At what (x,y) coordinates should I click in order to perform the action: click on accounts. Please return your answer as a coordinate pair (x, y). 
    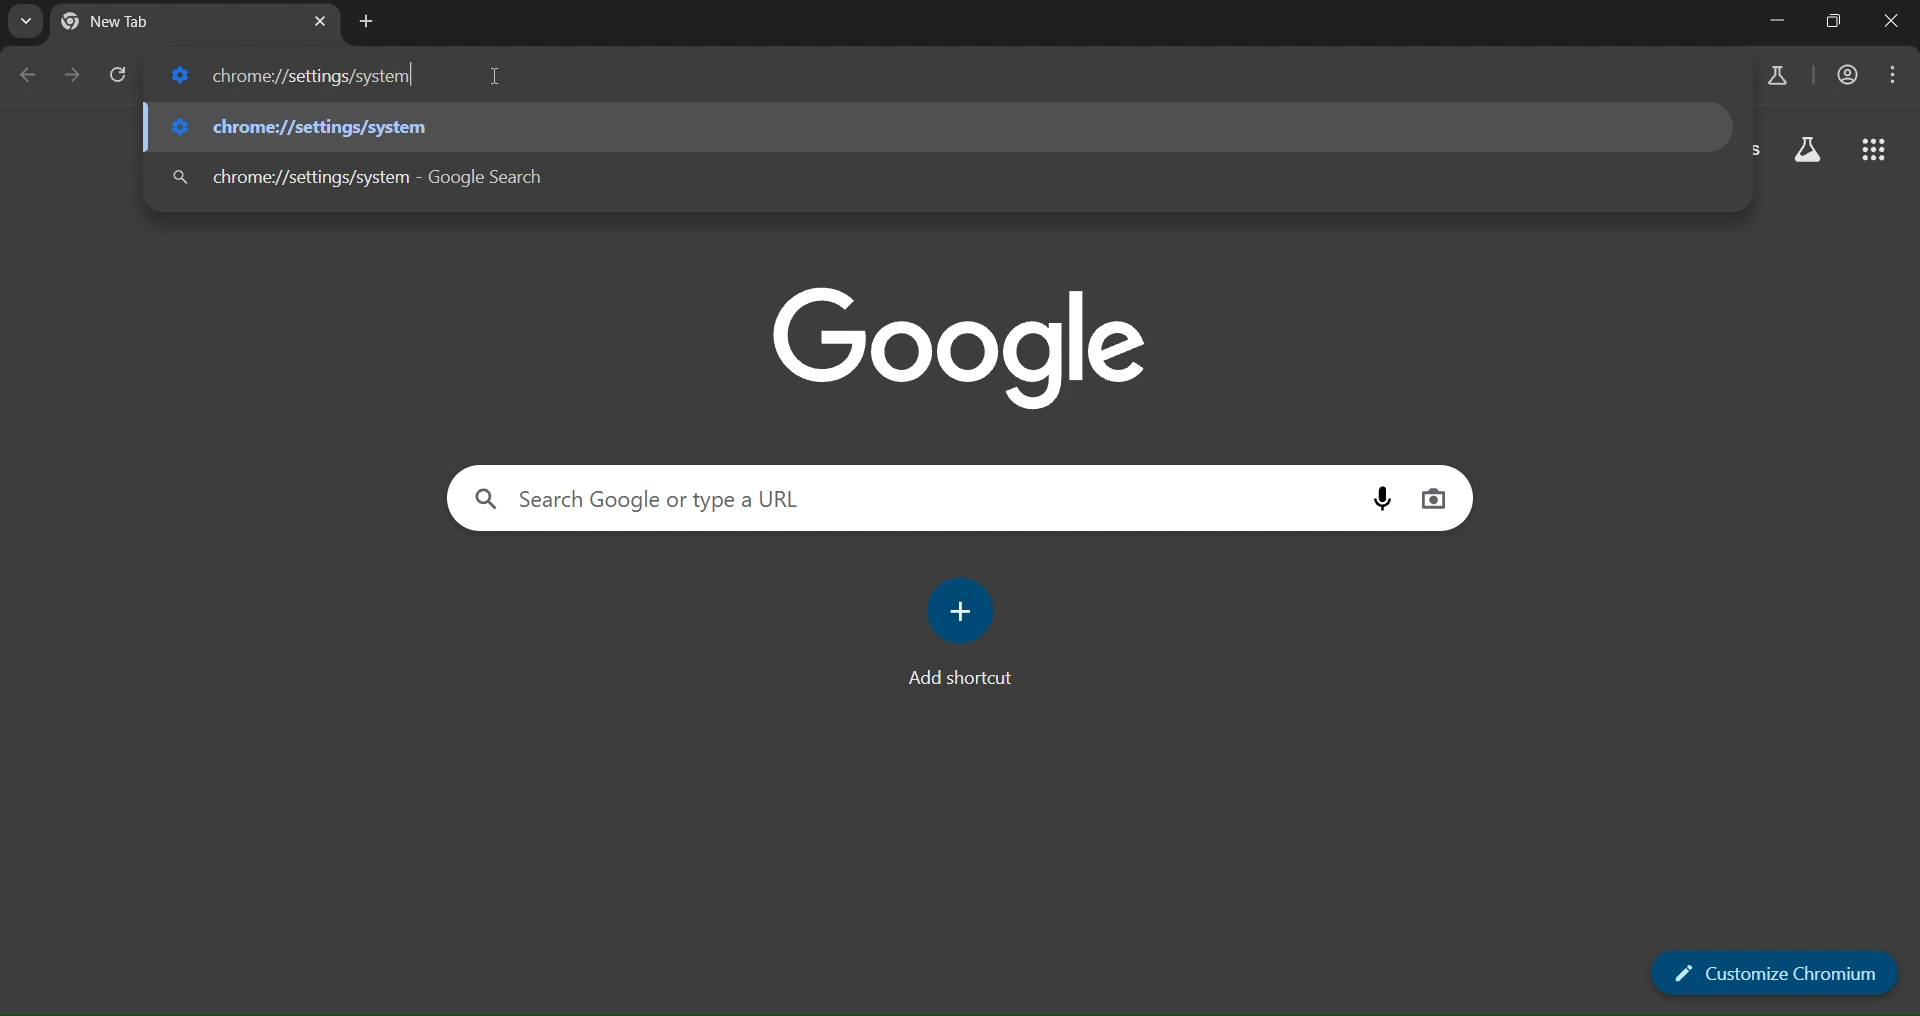
    Looking at the image, I should click on (1780, 74).